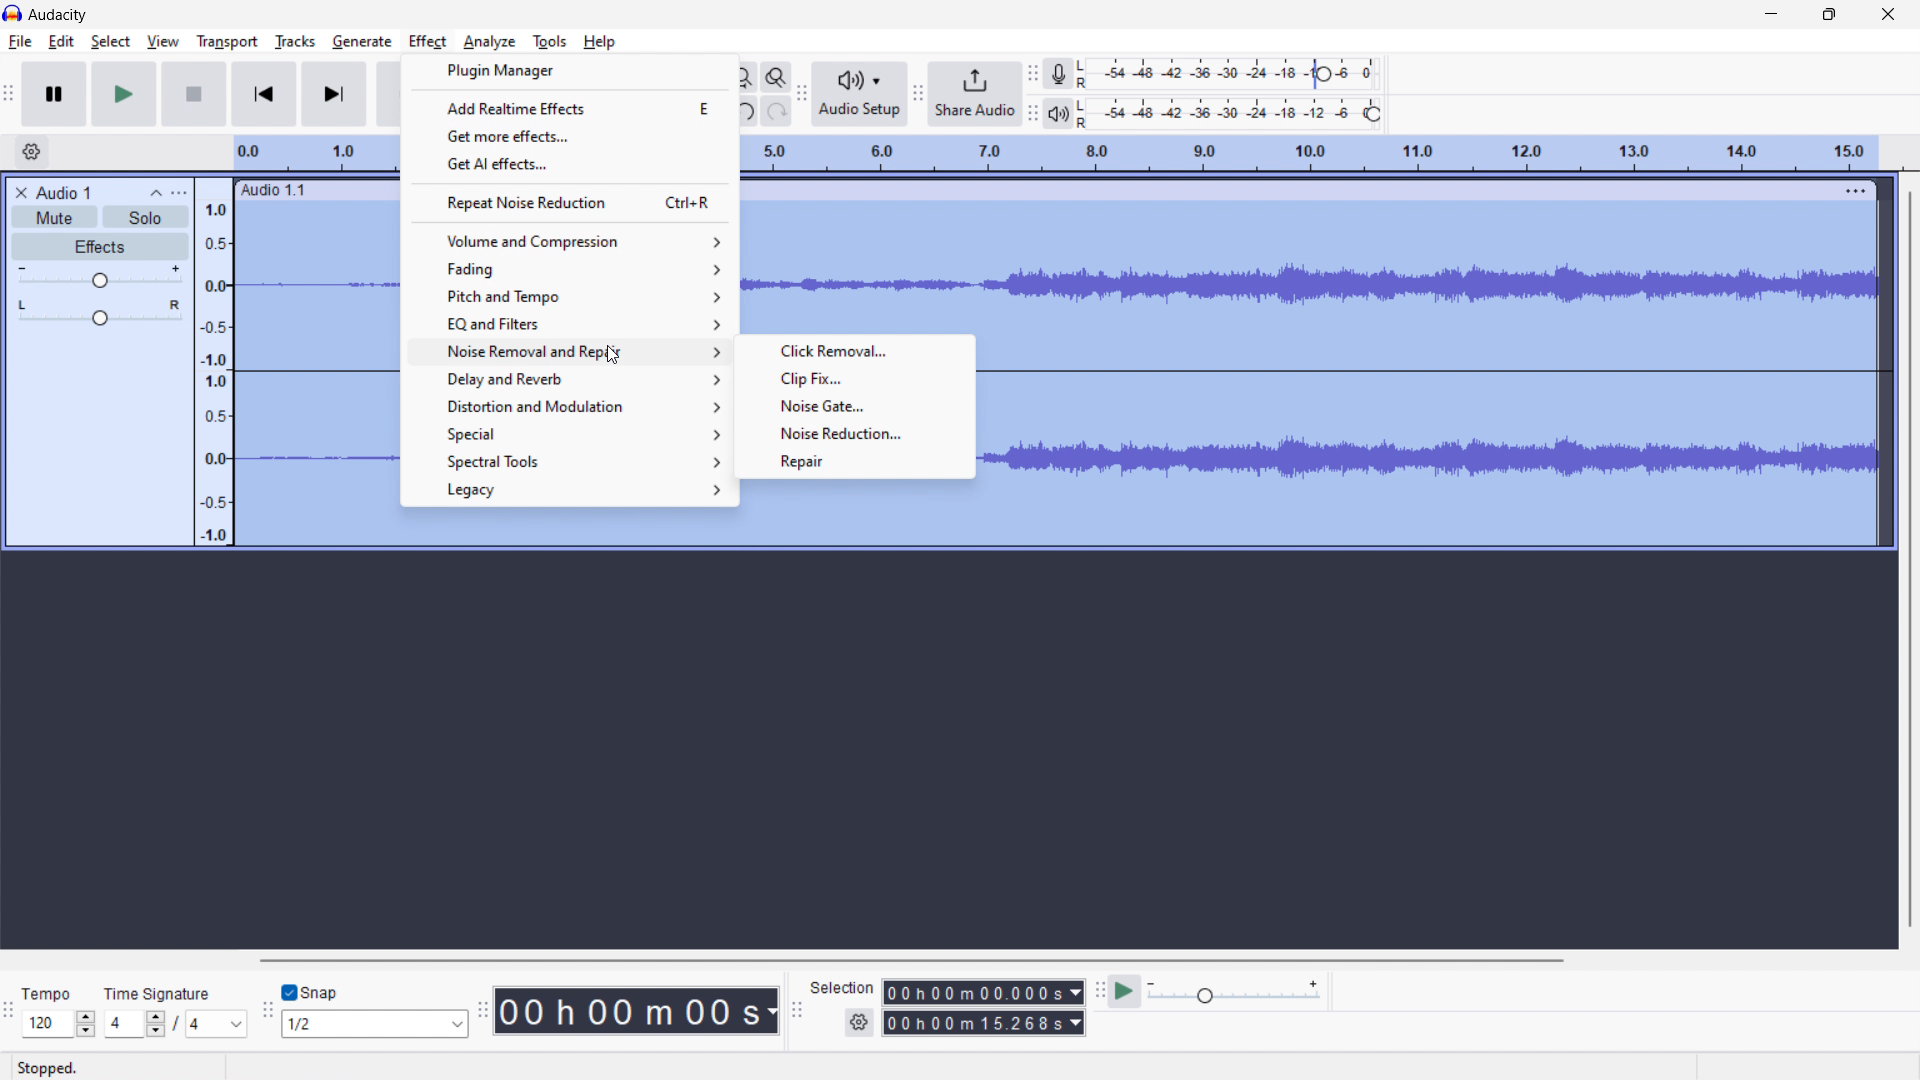 This screenshot has height=1080, width=1920. I want to click on title, so click(59, 15).